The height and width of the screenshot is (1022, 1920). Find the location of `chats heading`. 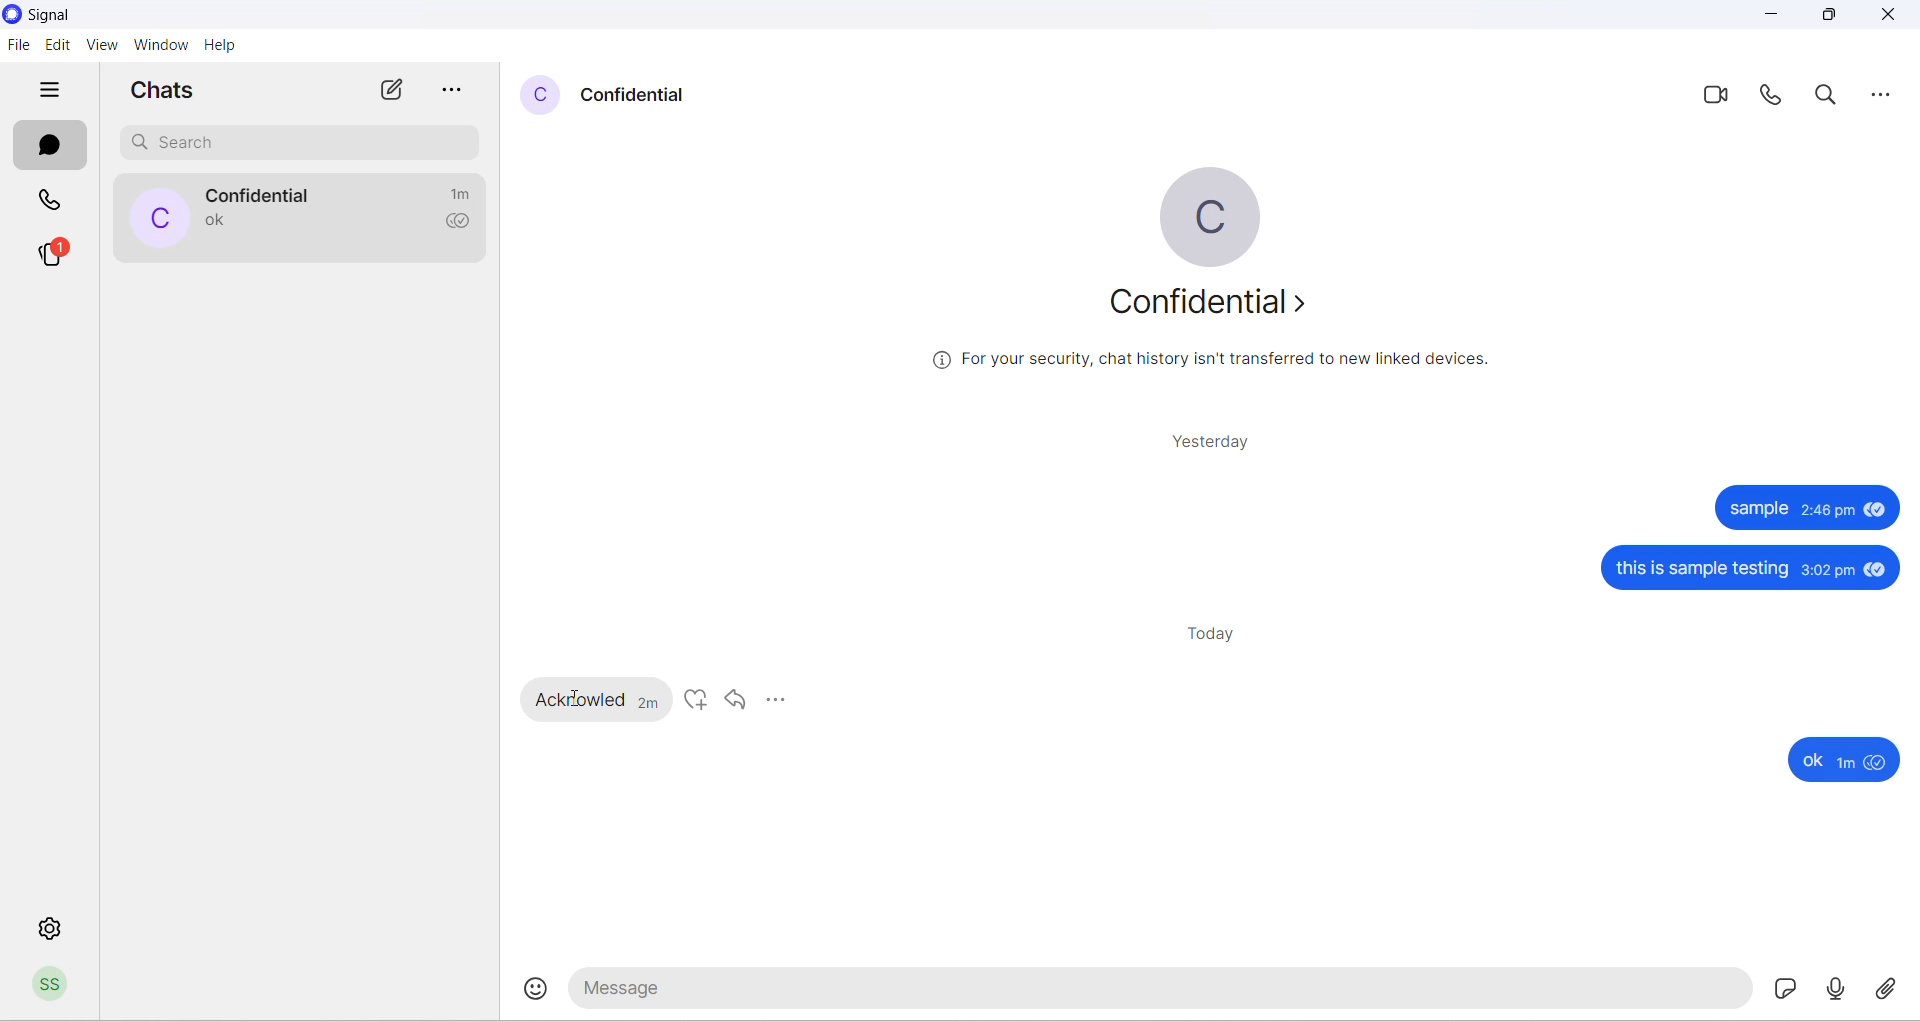

chats heading is located at coordinates (169, 91).